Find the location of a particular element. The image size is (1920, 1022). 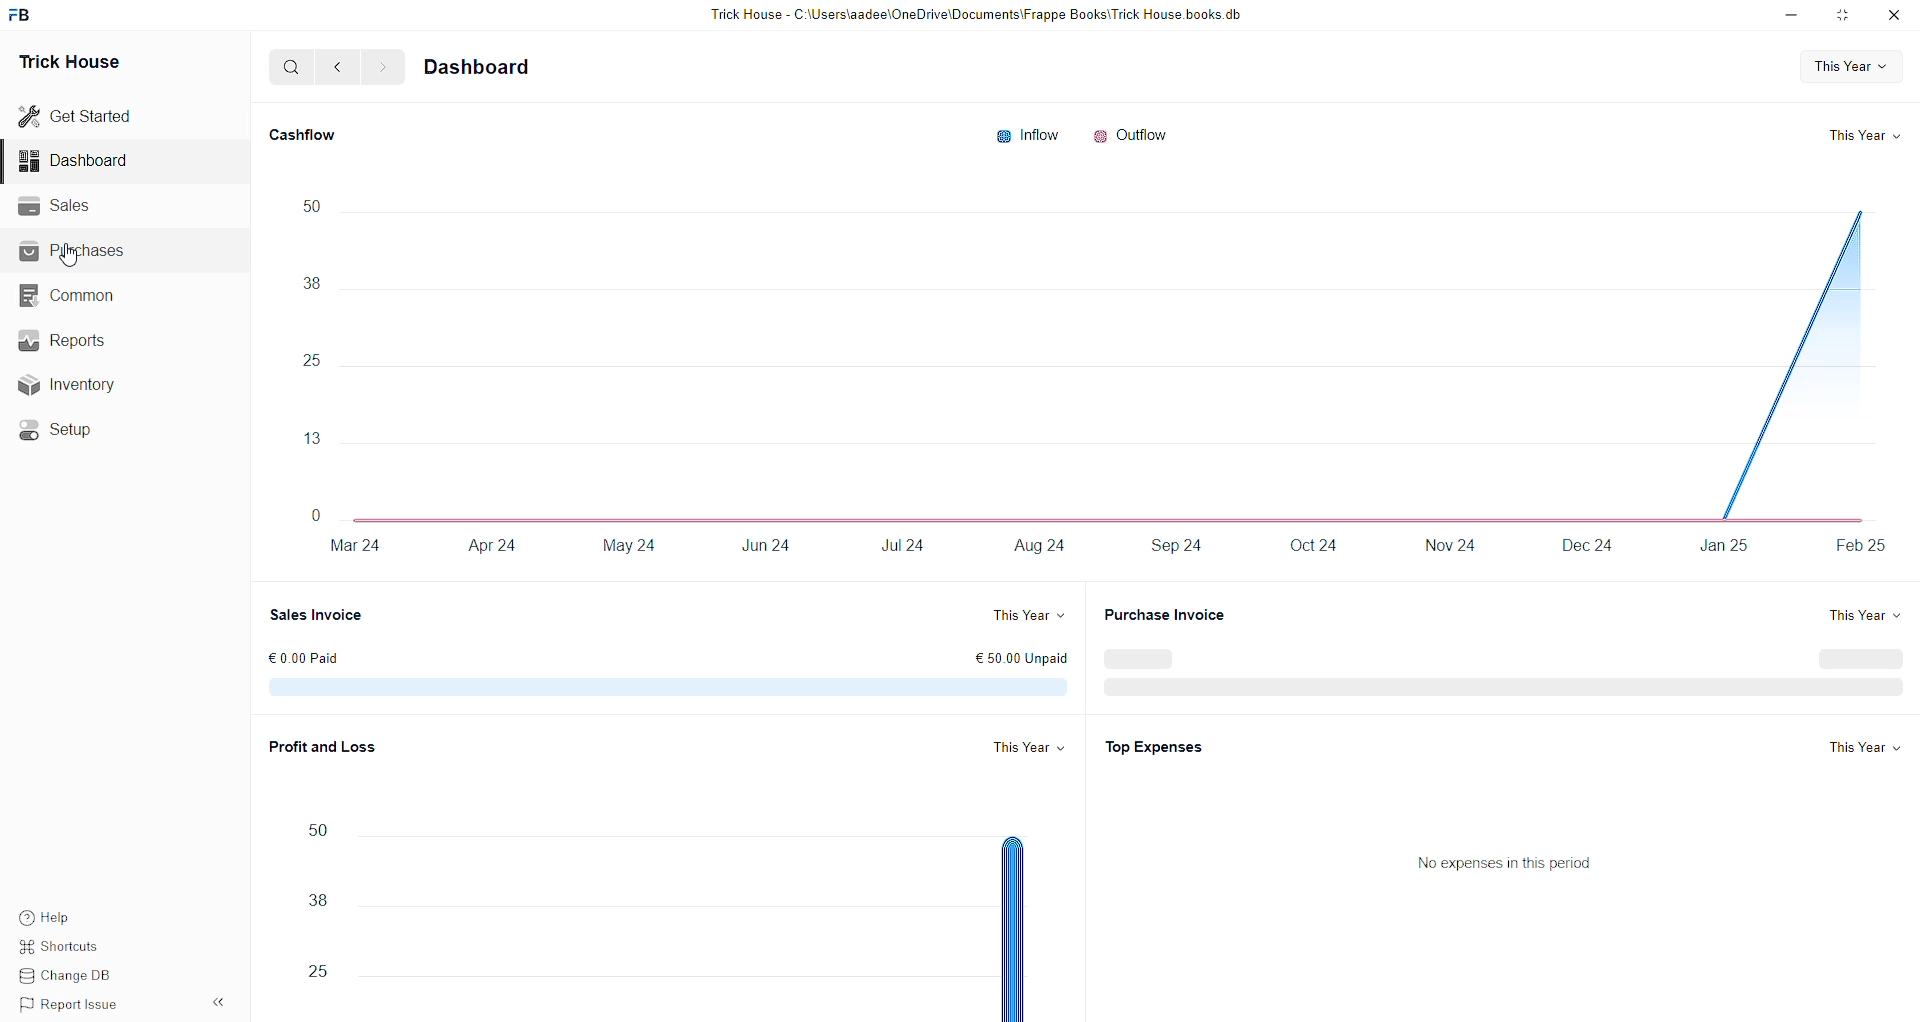

Trick House - C:\Users\aadee\OneDrive\Documents\Frappe Books! Trick House books.db. is located at coordinates (982, 15).